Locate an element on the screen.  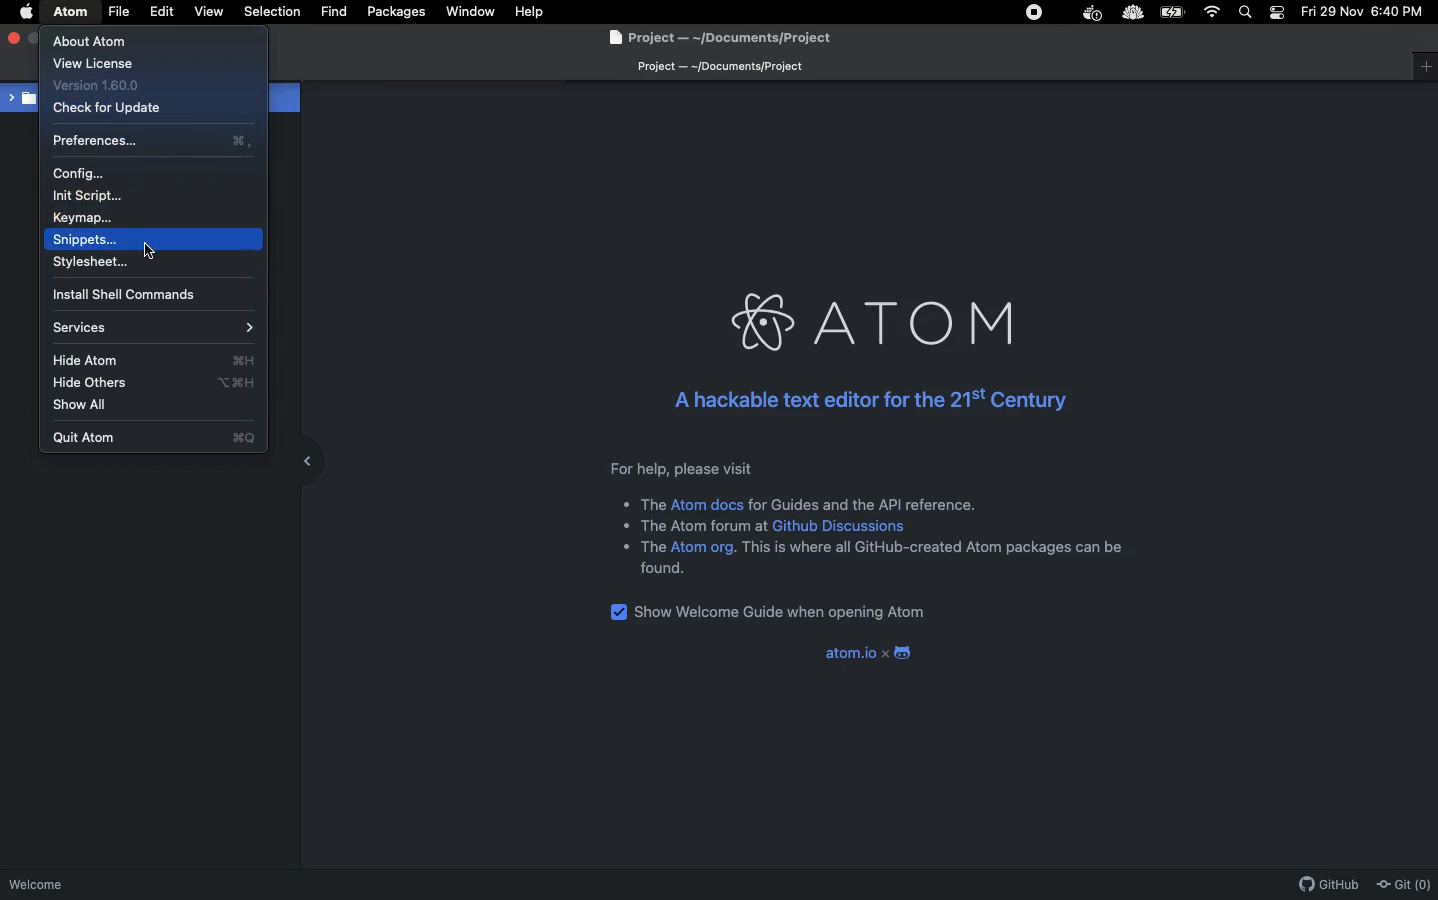
Edit is located at coordinates (162, 11).